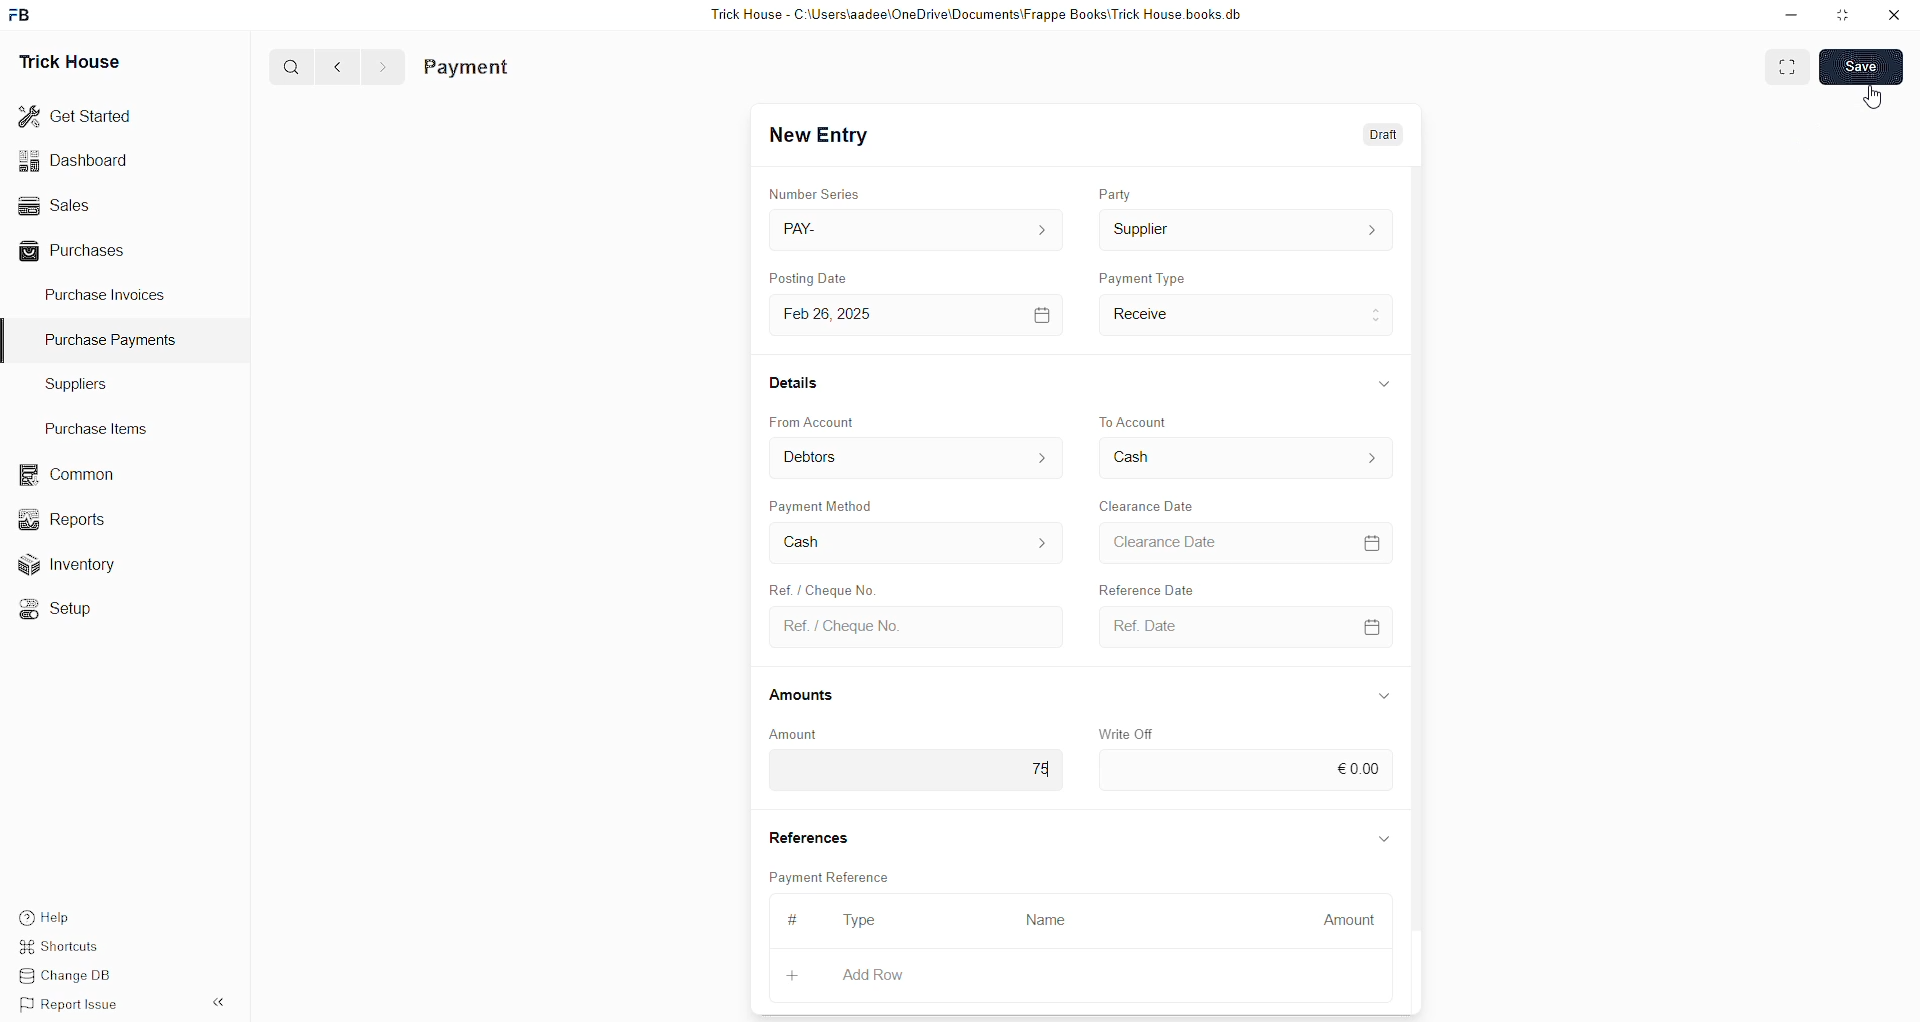 This screenshot has width=1920, height=1022. I want to click on Number Series, so click(814, 191).